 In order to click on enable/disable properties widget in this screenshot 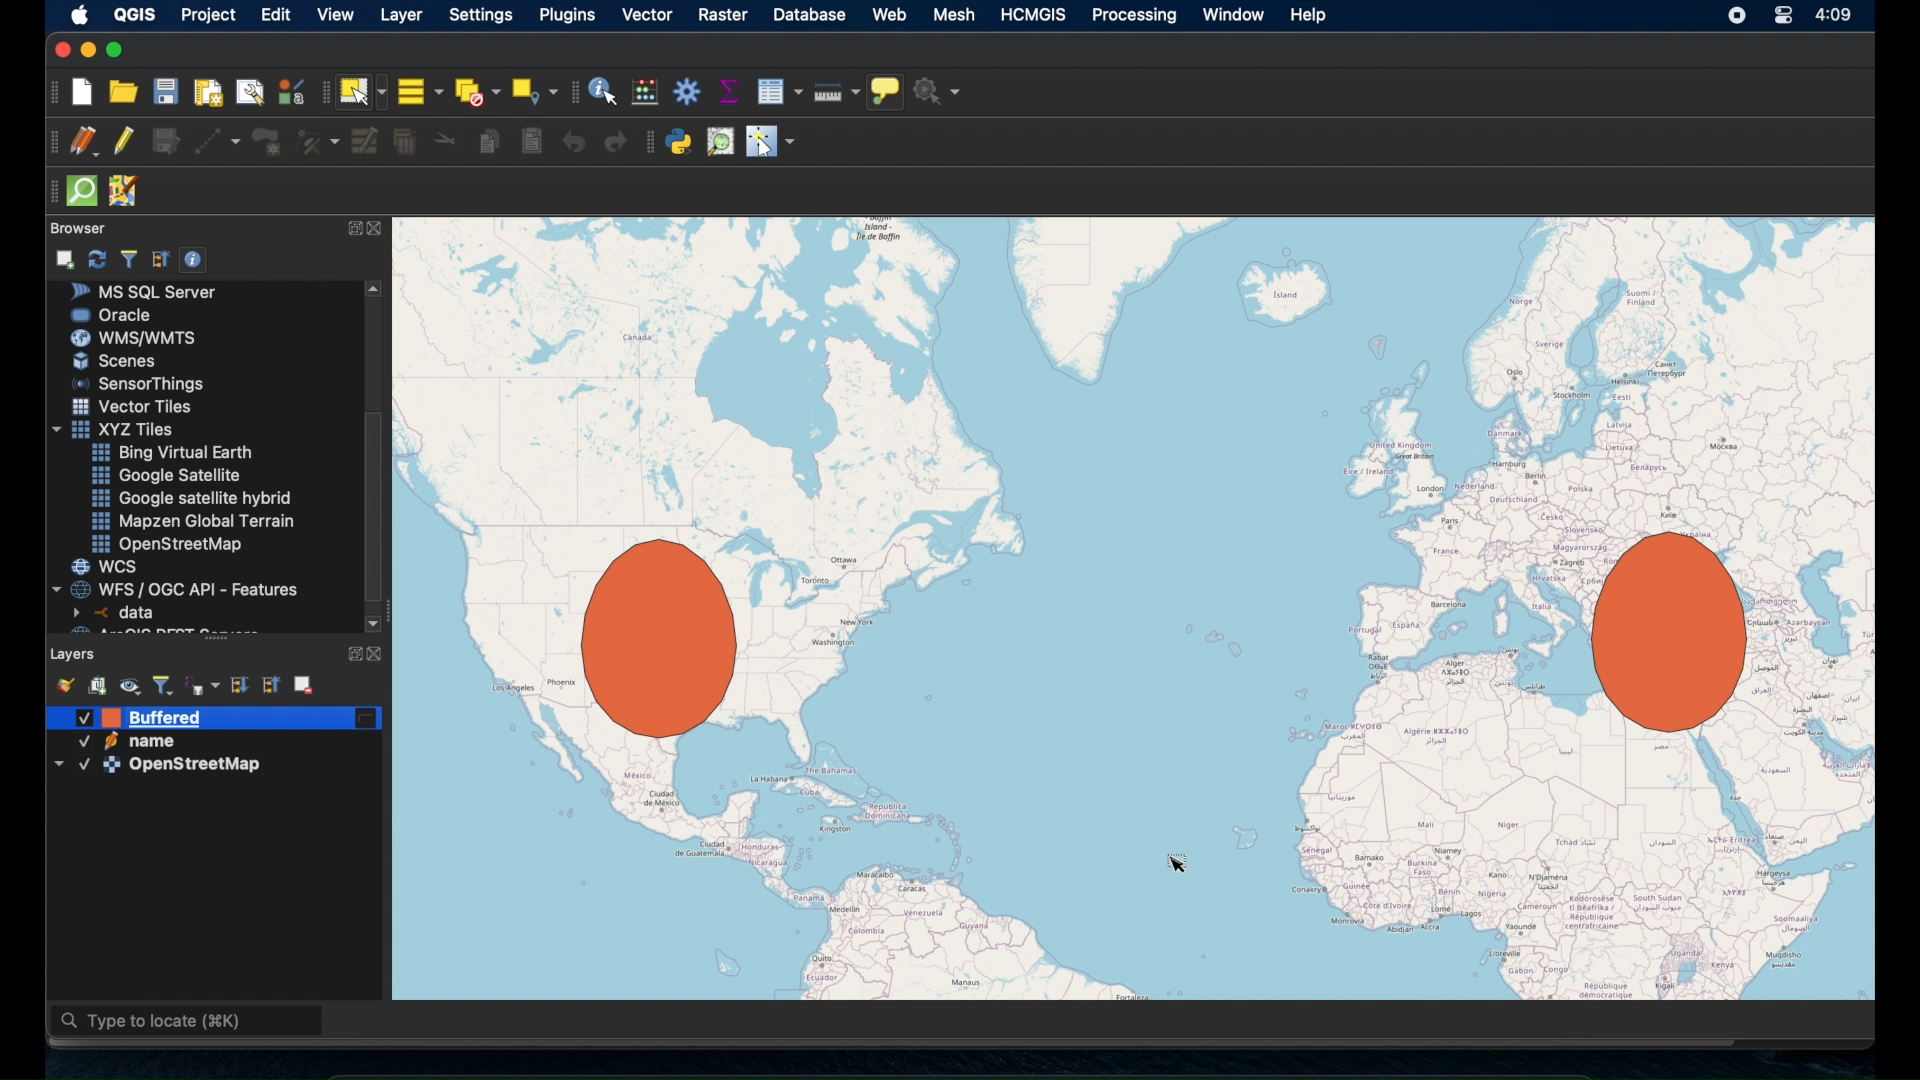, I will do `click(197, 260)`.